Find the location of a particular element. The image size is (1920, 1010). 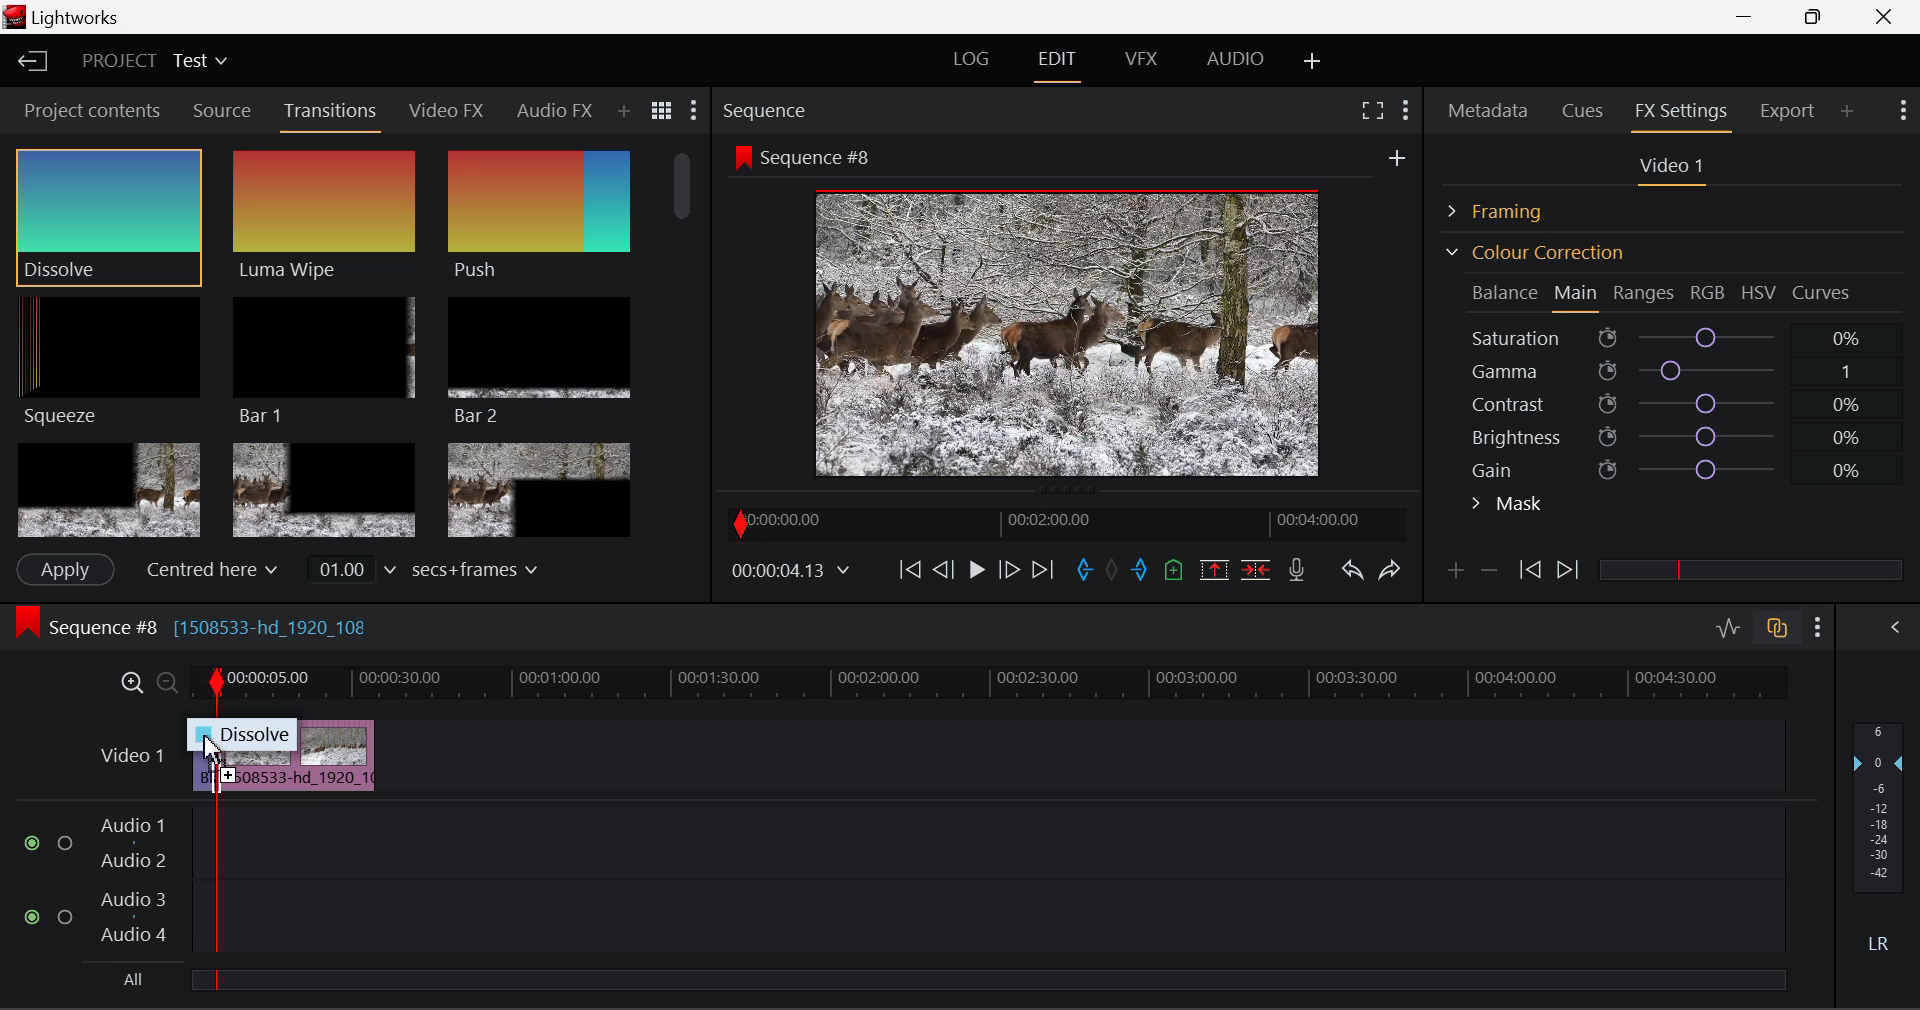

VFX Layout is located at coordinates (1145, 61).